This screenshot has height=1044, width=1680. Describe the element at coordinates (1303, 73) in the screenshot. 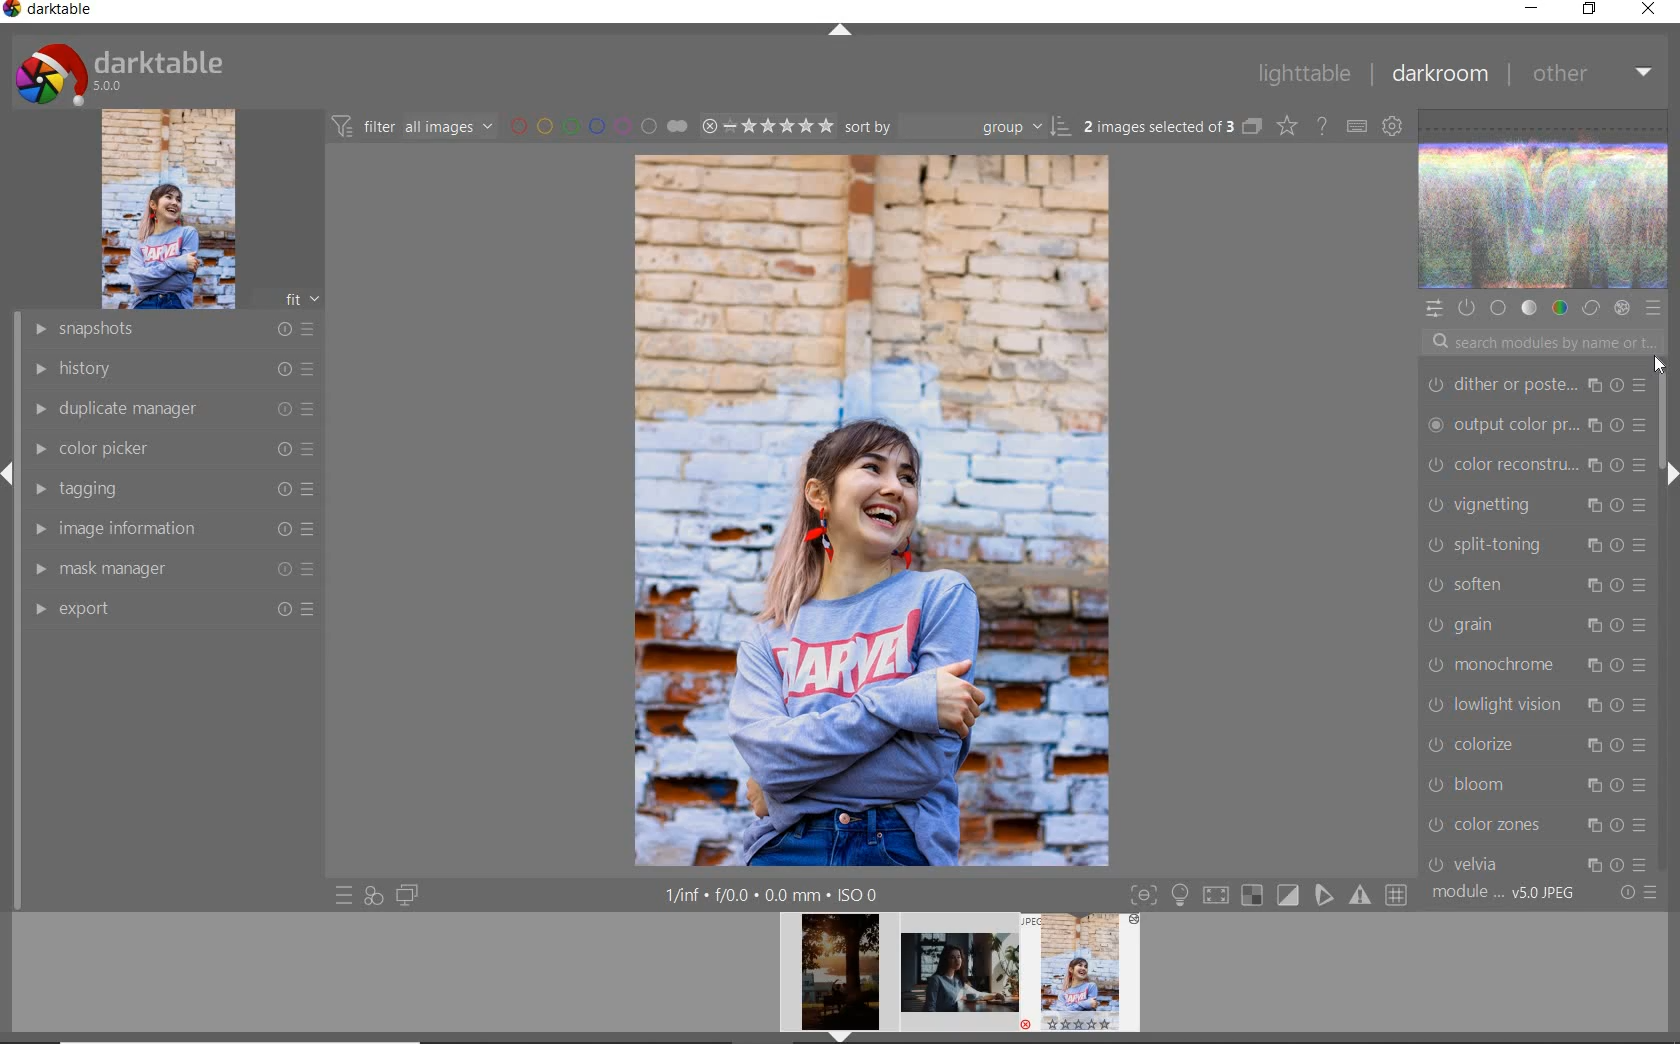

I see `LIGHTTABLE` at that location.